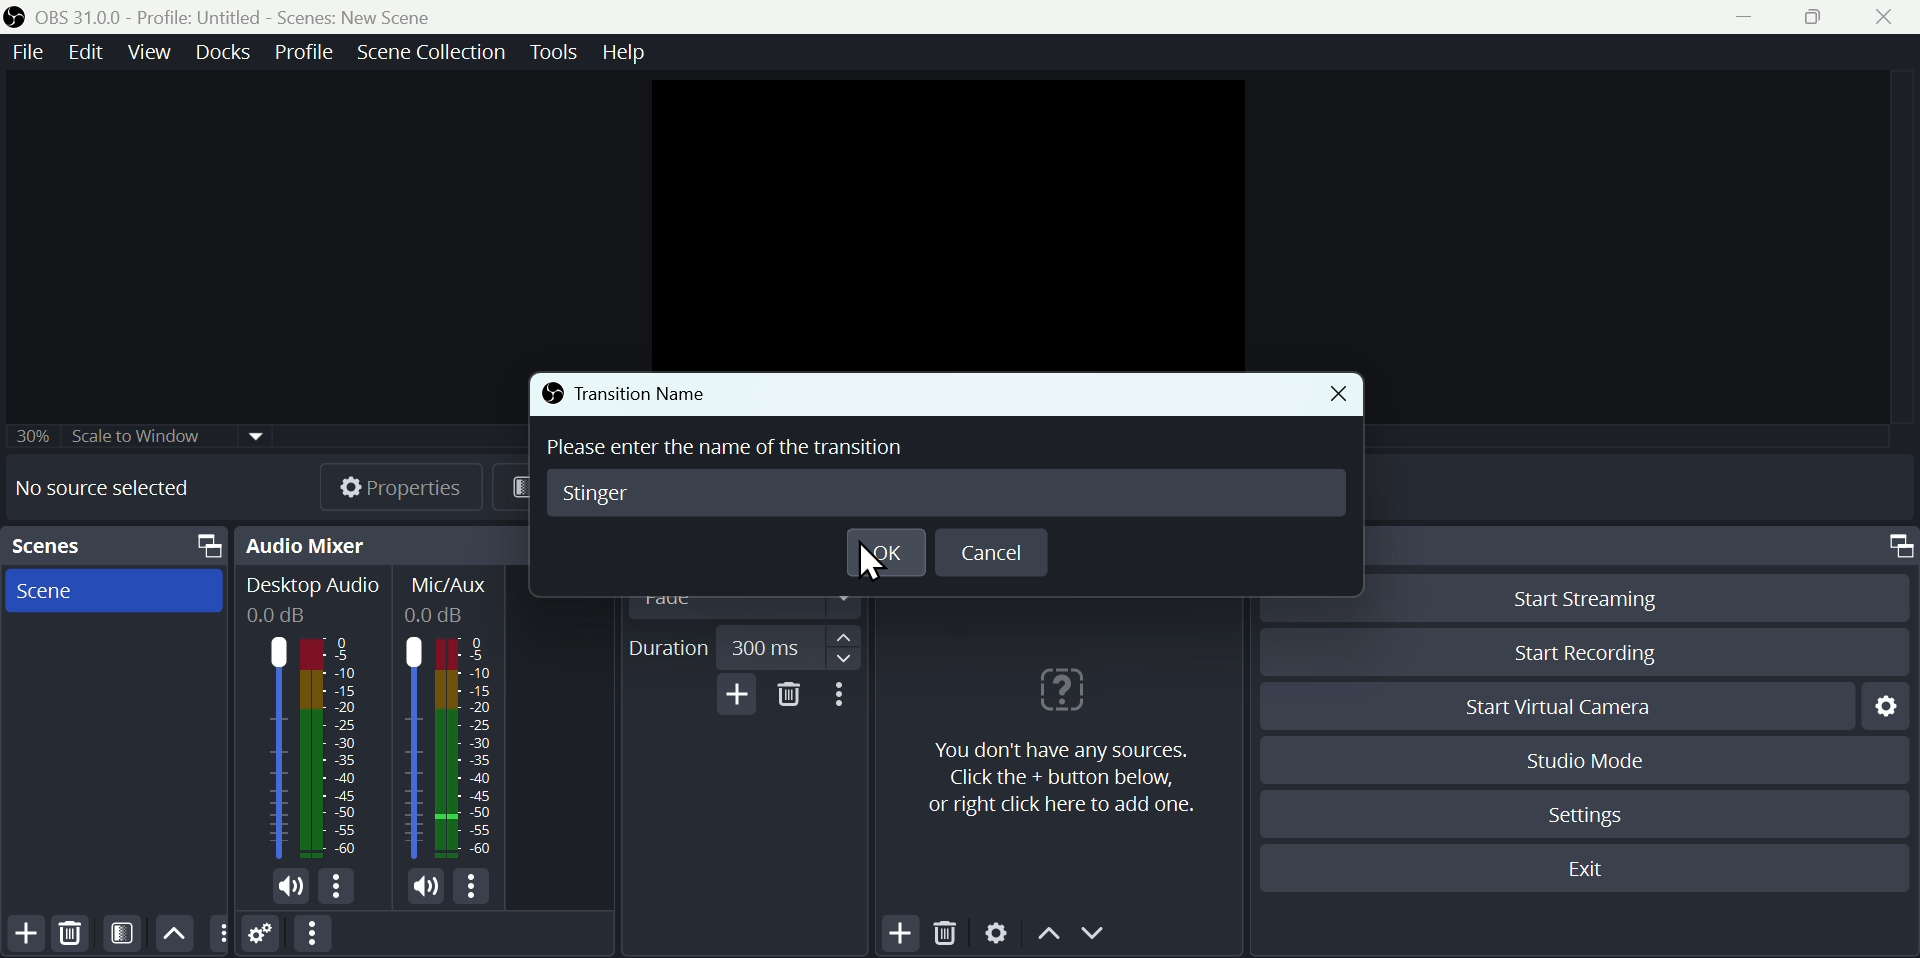 Image resolution: width=1920 pixels, height=958 pixels. What do you see at coordinates (430, 50) in the screenshot?
I see `` at bounding box center [430, 50].